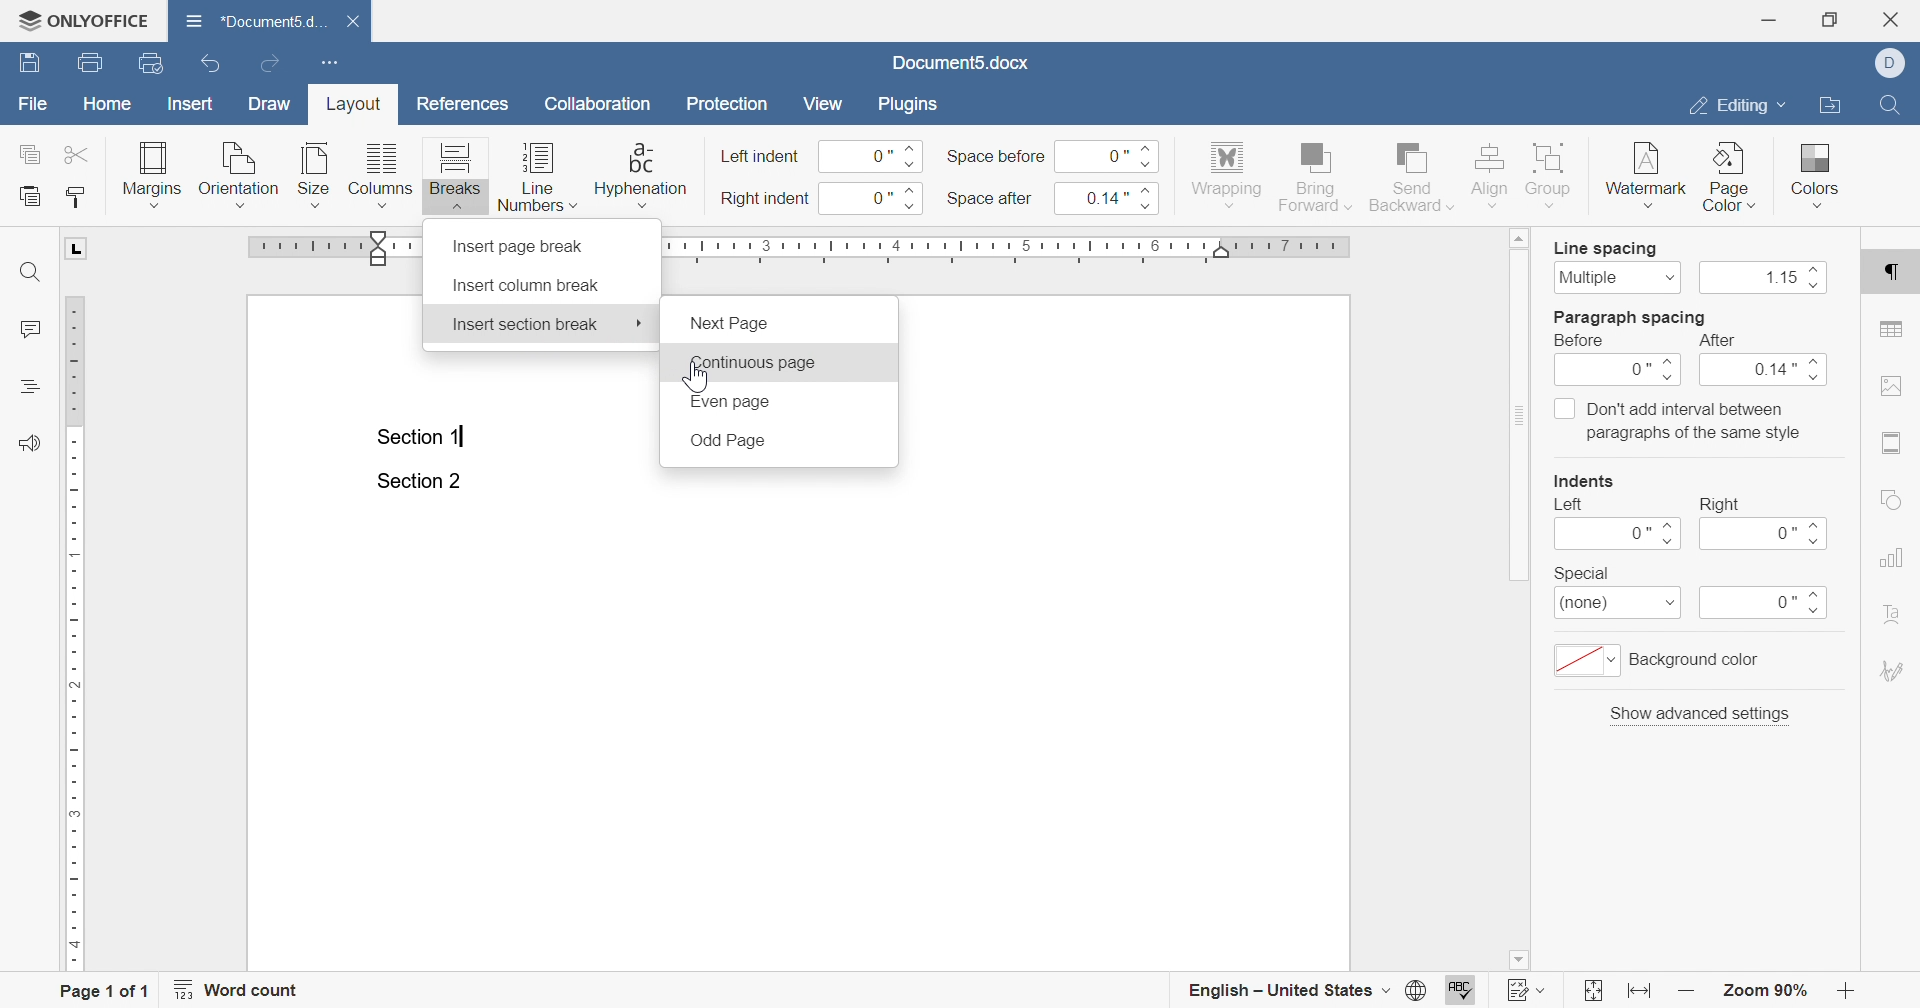  What do you see at coordinates (78, 155) in the screenshot?
I see `cut` at bounding box center [78, 155].